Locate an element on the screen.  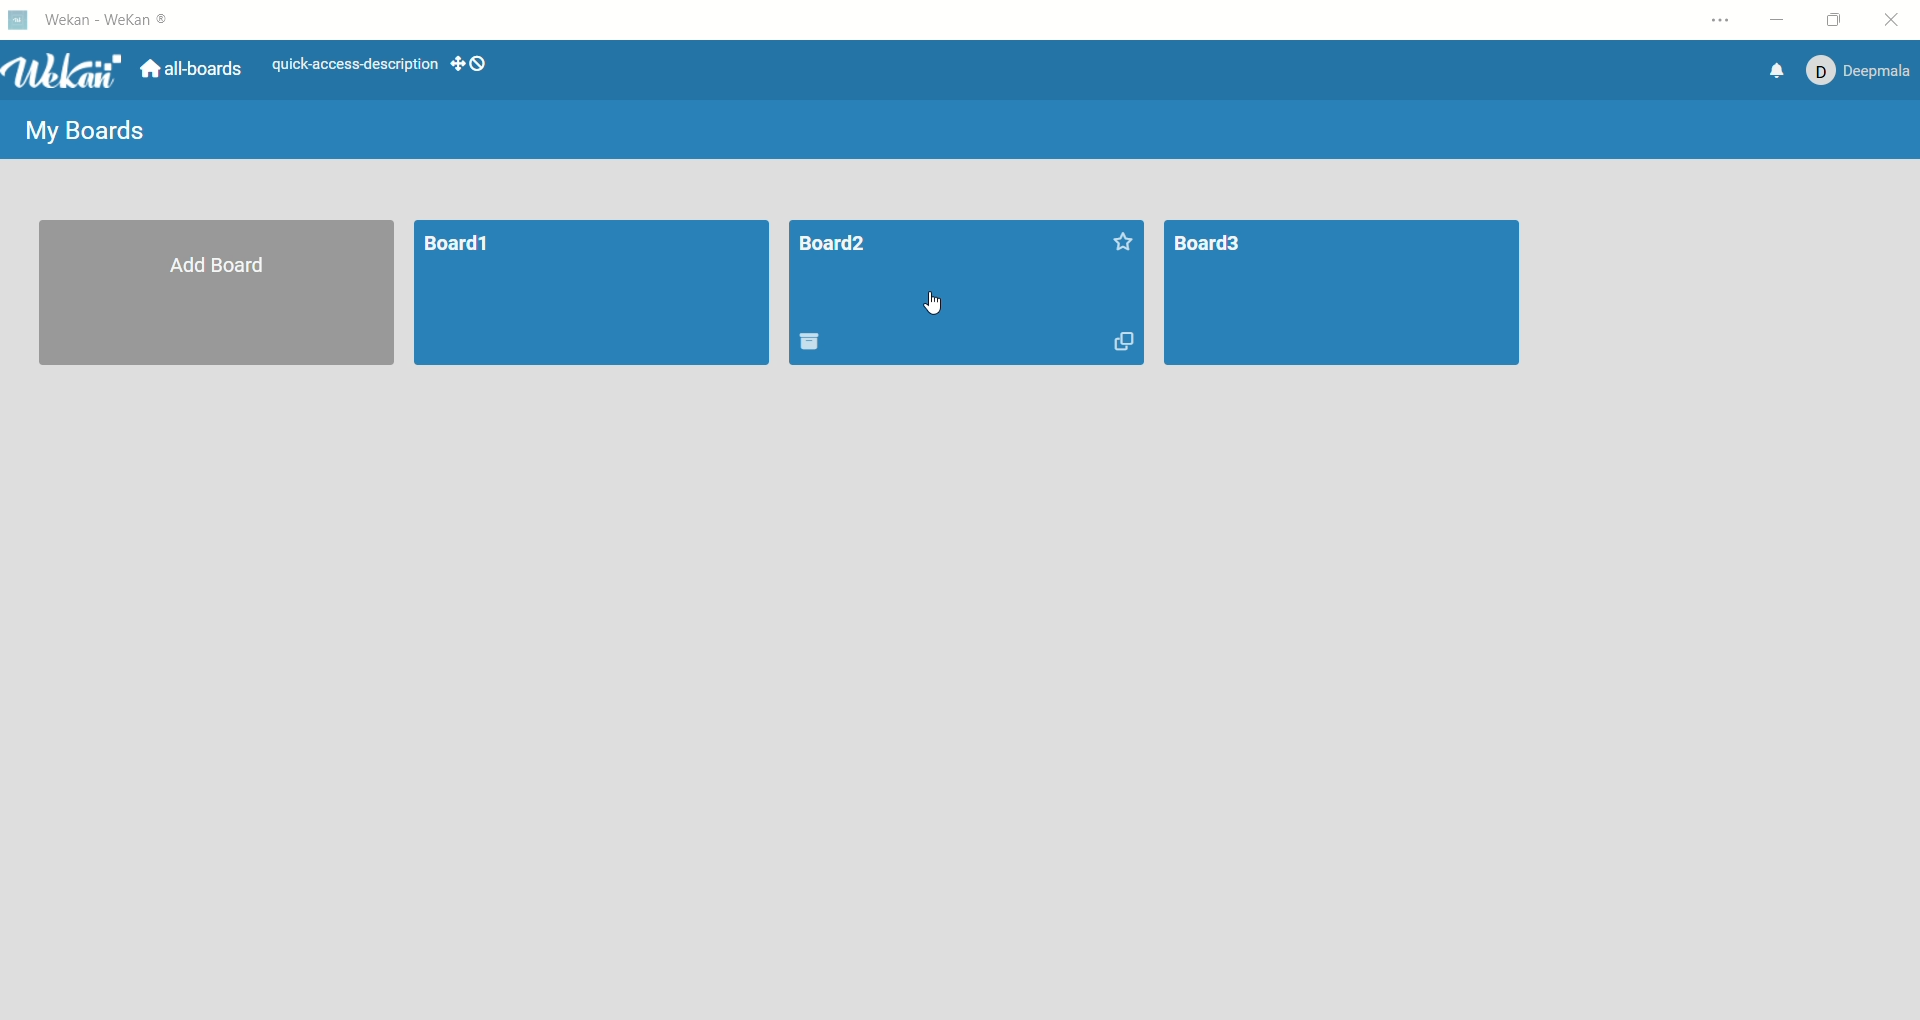
favorite is located at coordinates (1107, 241).